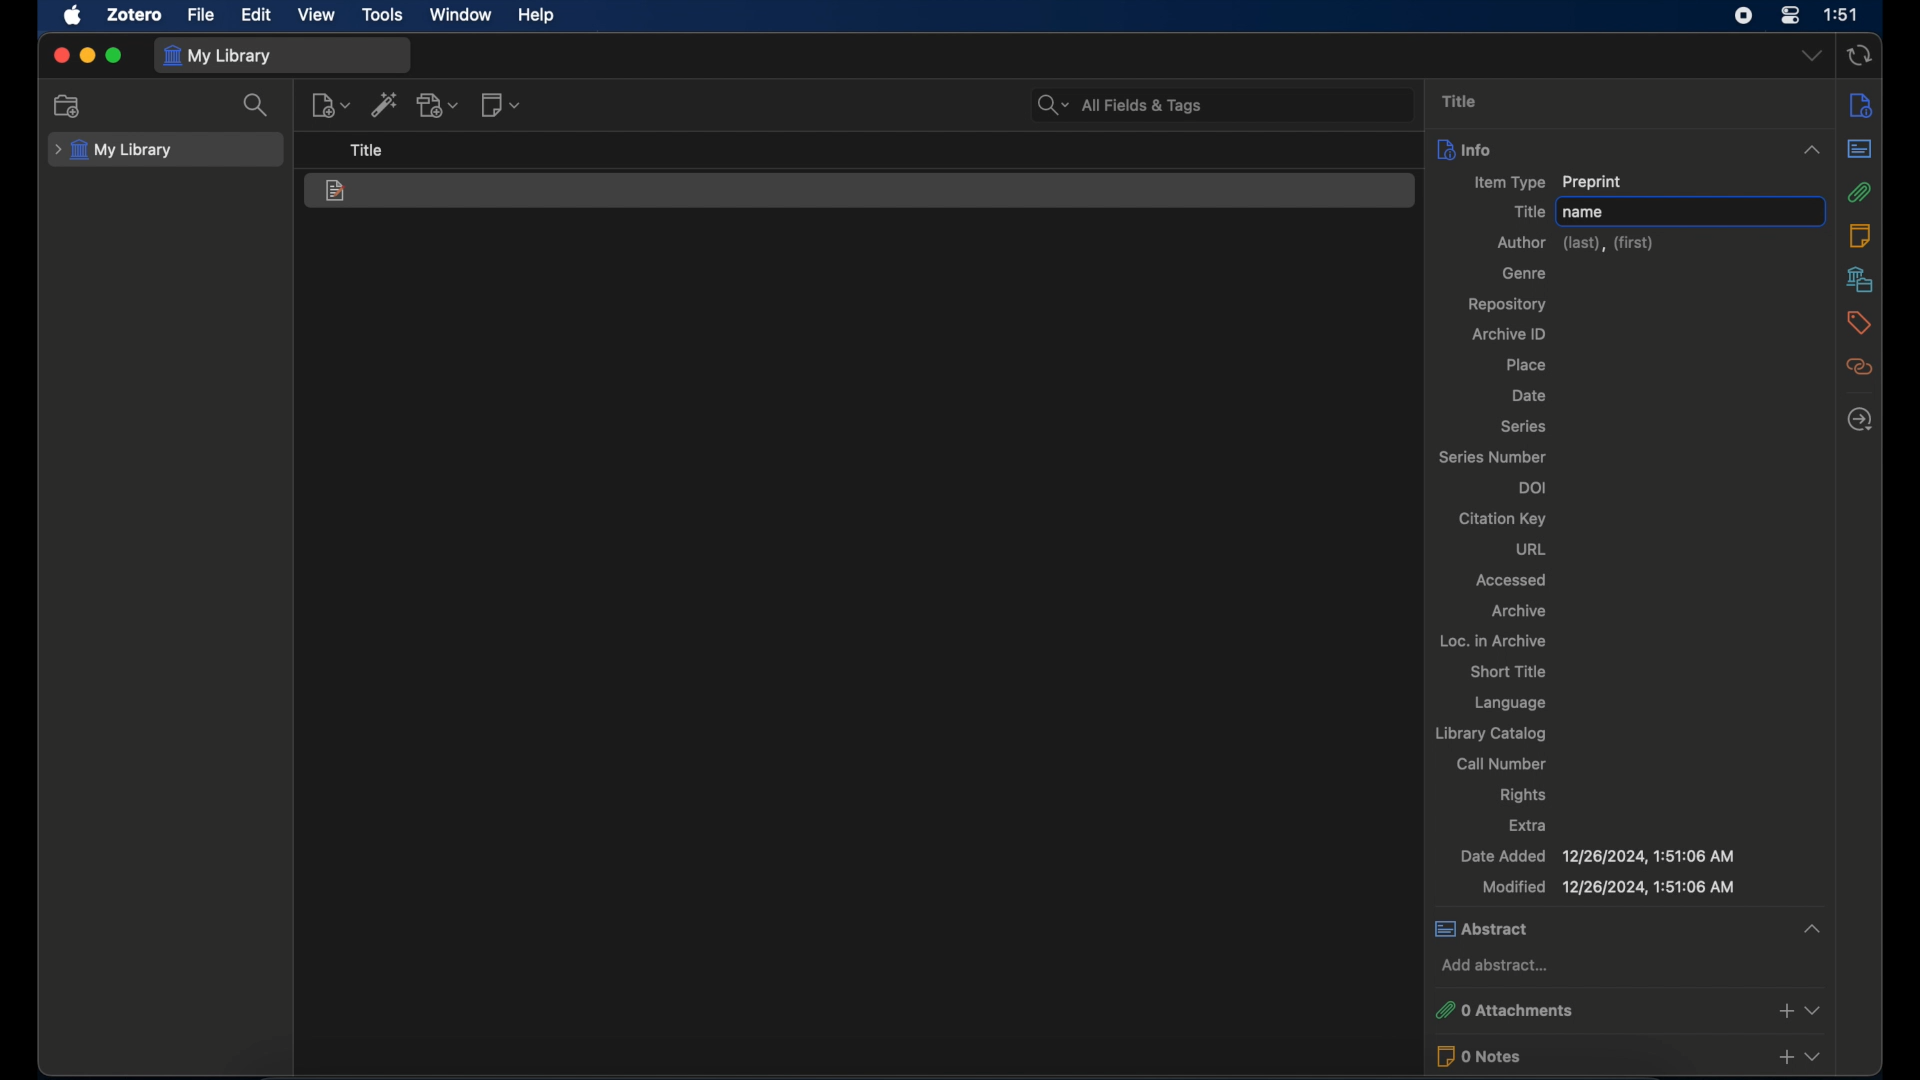 The width and height of the screenshot is (1920, 1080). I want to click on archive id, so click(1507, 333).